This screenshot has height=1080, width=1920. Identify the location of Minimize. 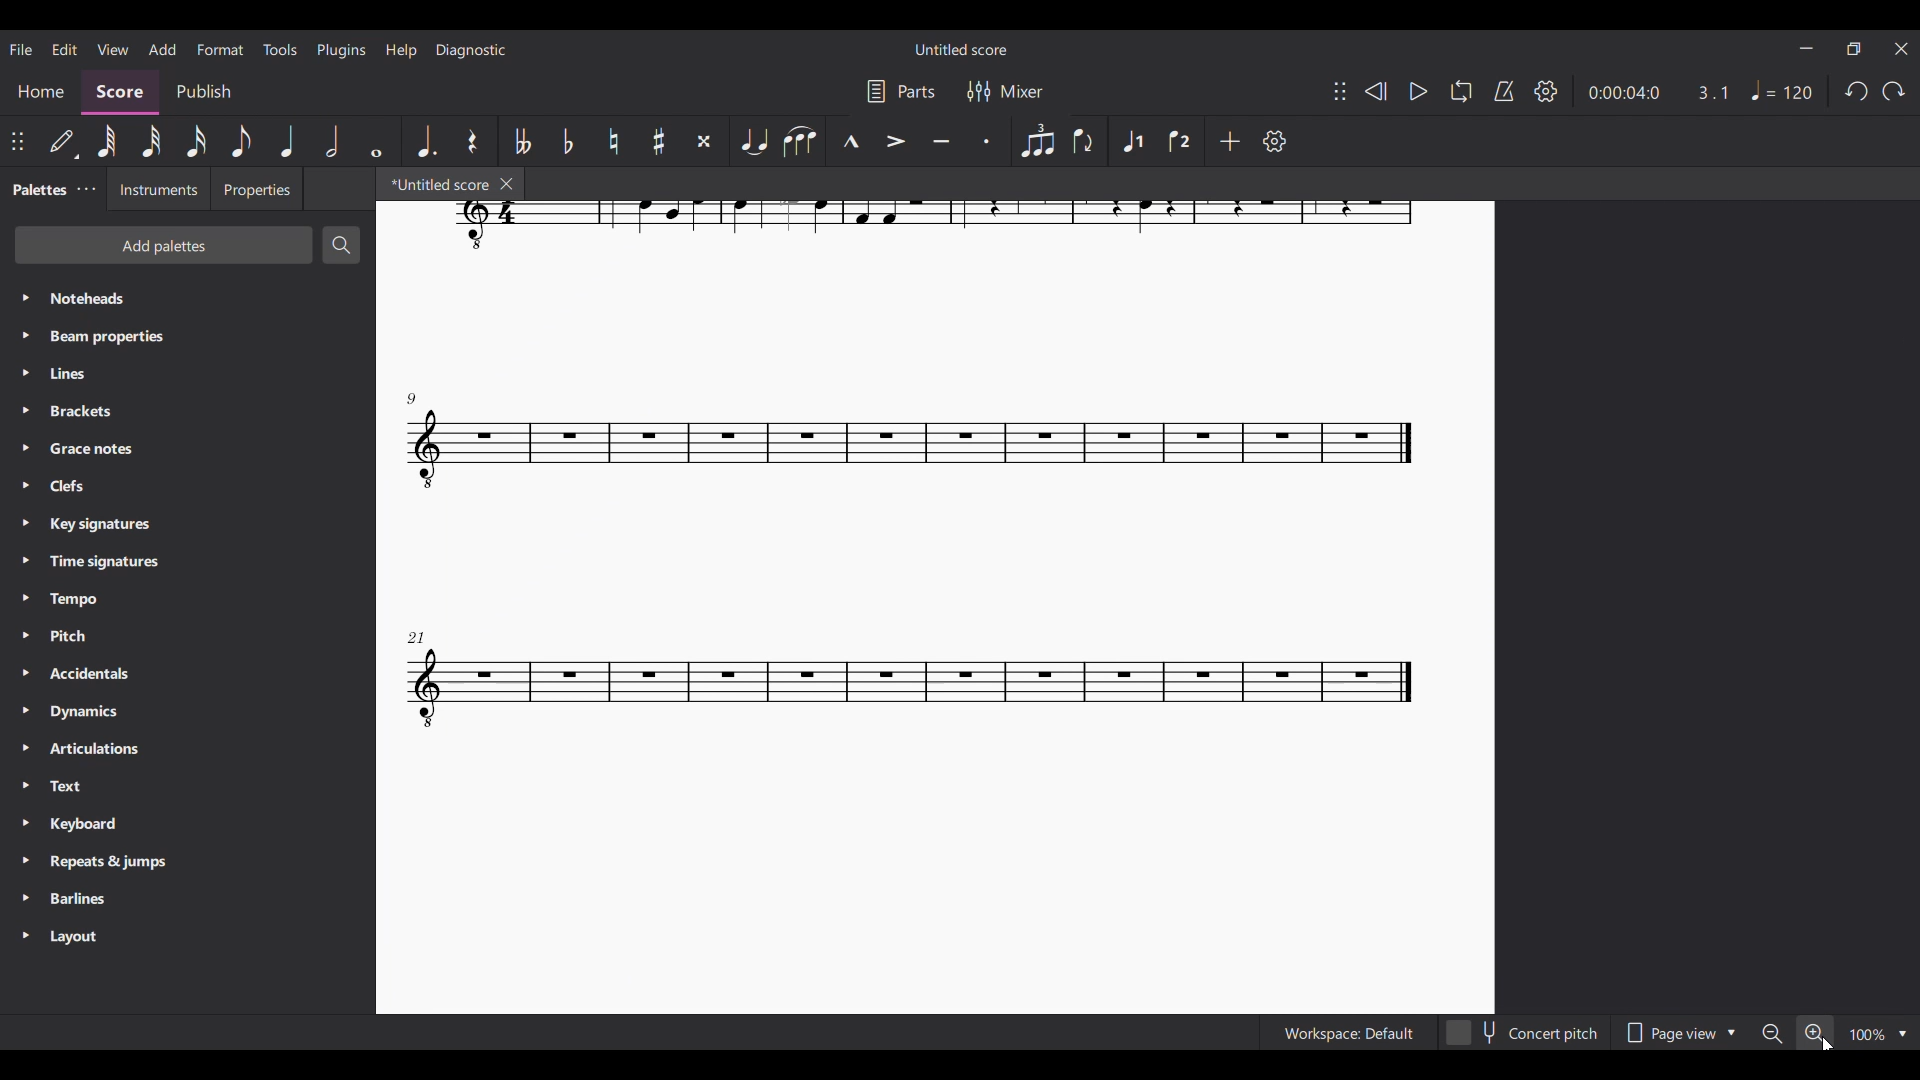
(1807, 49).